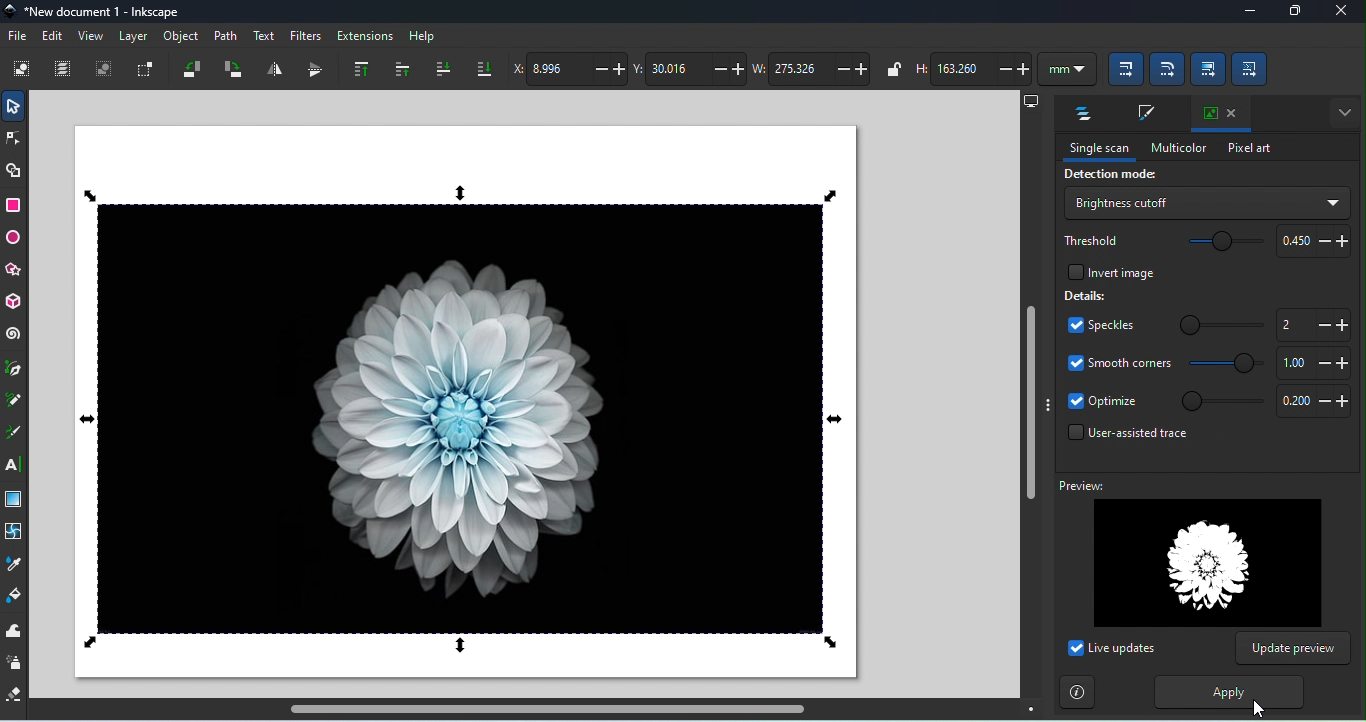 The image size is (1366, 722). I want to click on Deselect any selected objects, so click(104, 71).